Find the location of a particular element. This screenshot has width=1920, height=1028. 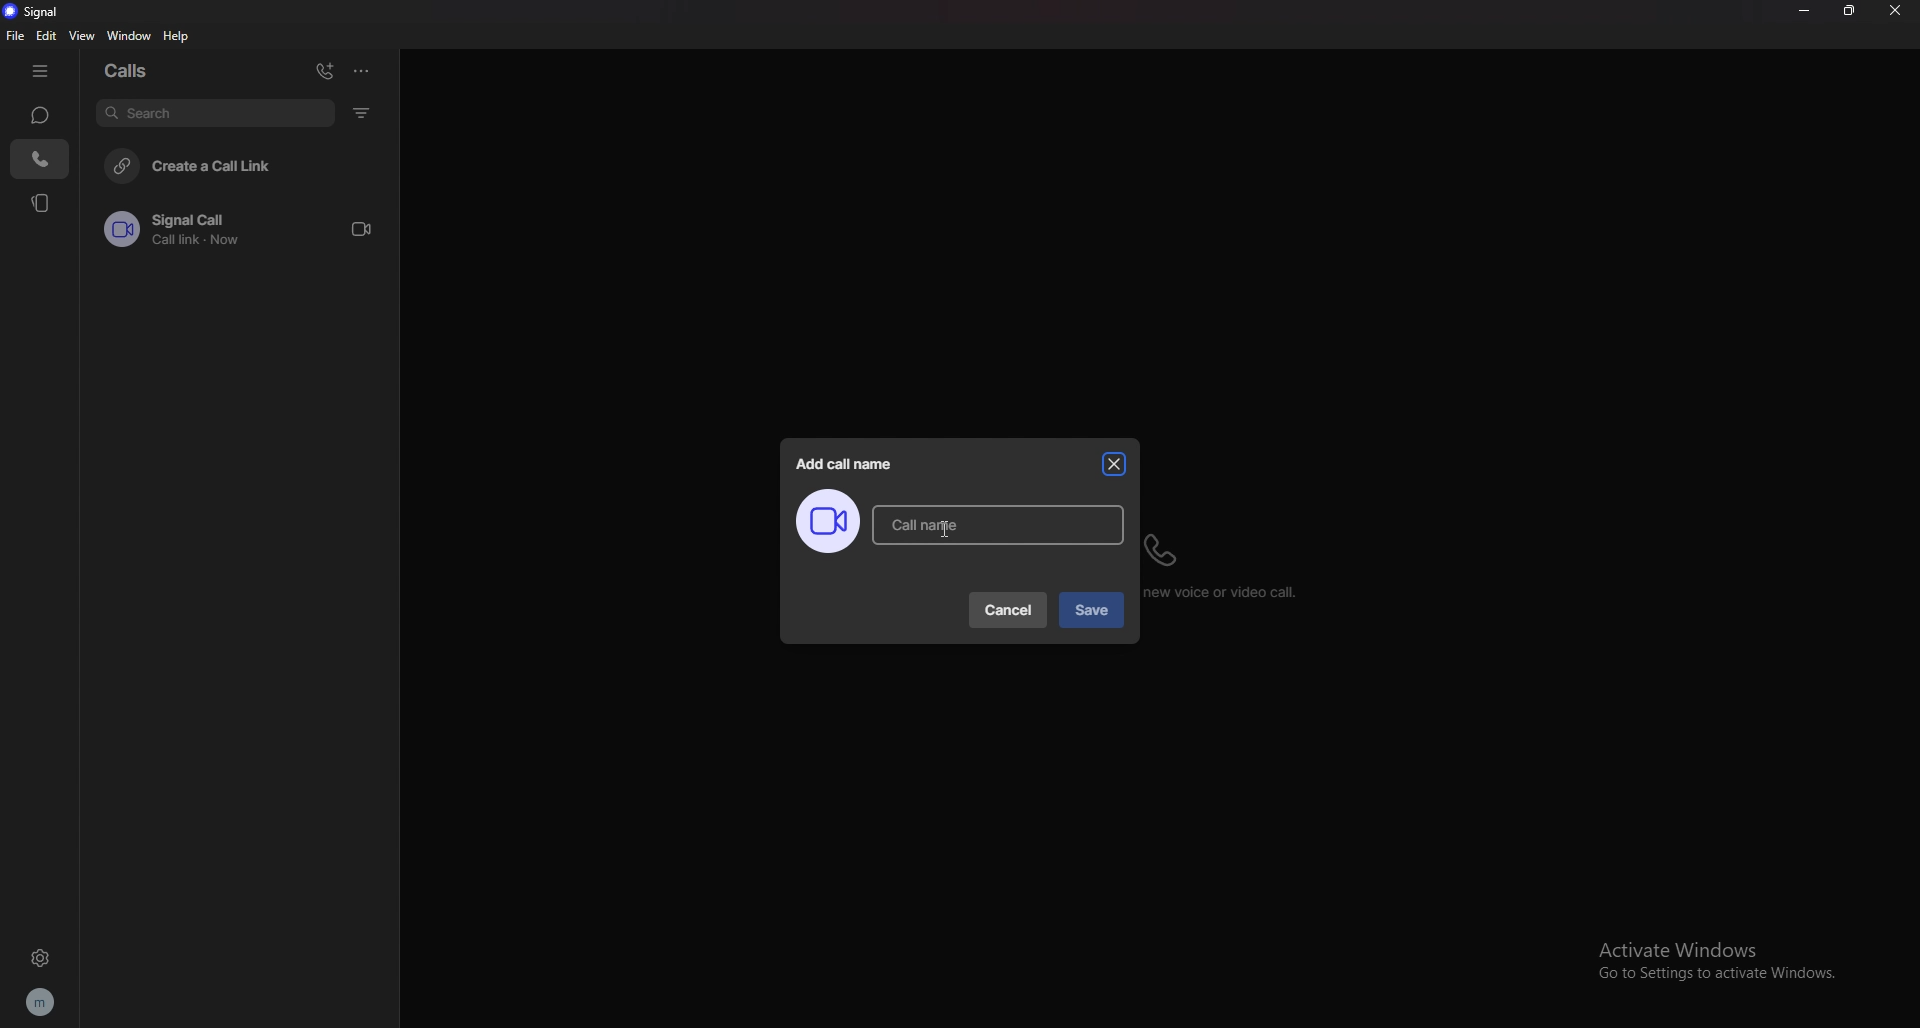

minimize is located at coordinates (1803, 11).